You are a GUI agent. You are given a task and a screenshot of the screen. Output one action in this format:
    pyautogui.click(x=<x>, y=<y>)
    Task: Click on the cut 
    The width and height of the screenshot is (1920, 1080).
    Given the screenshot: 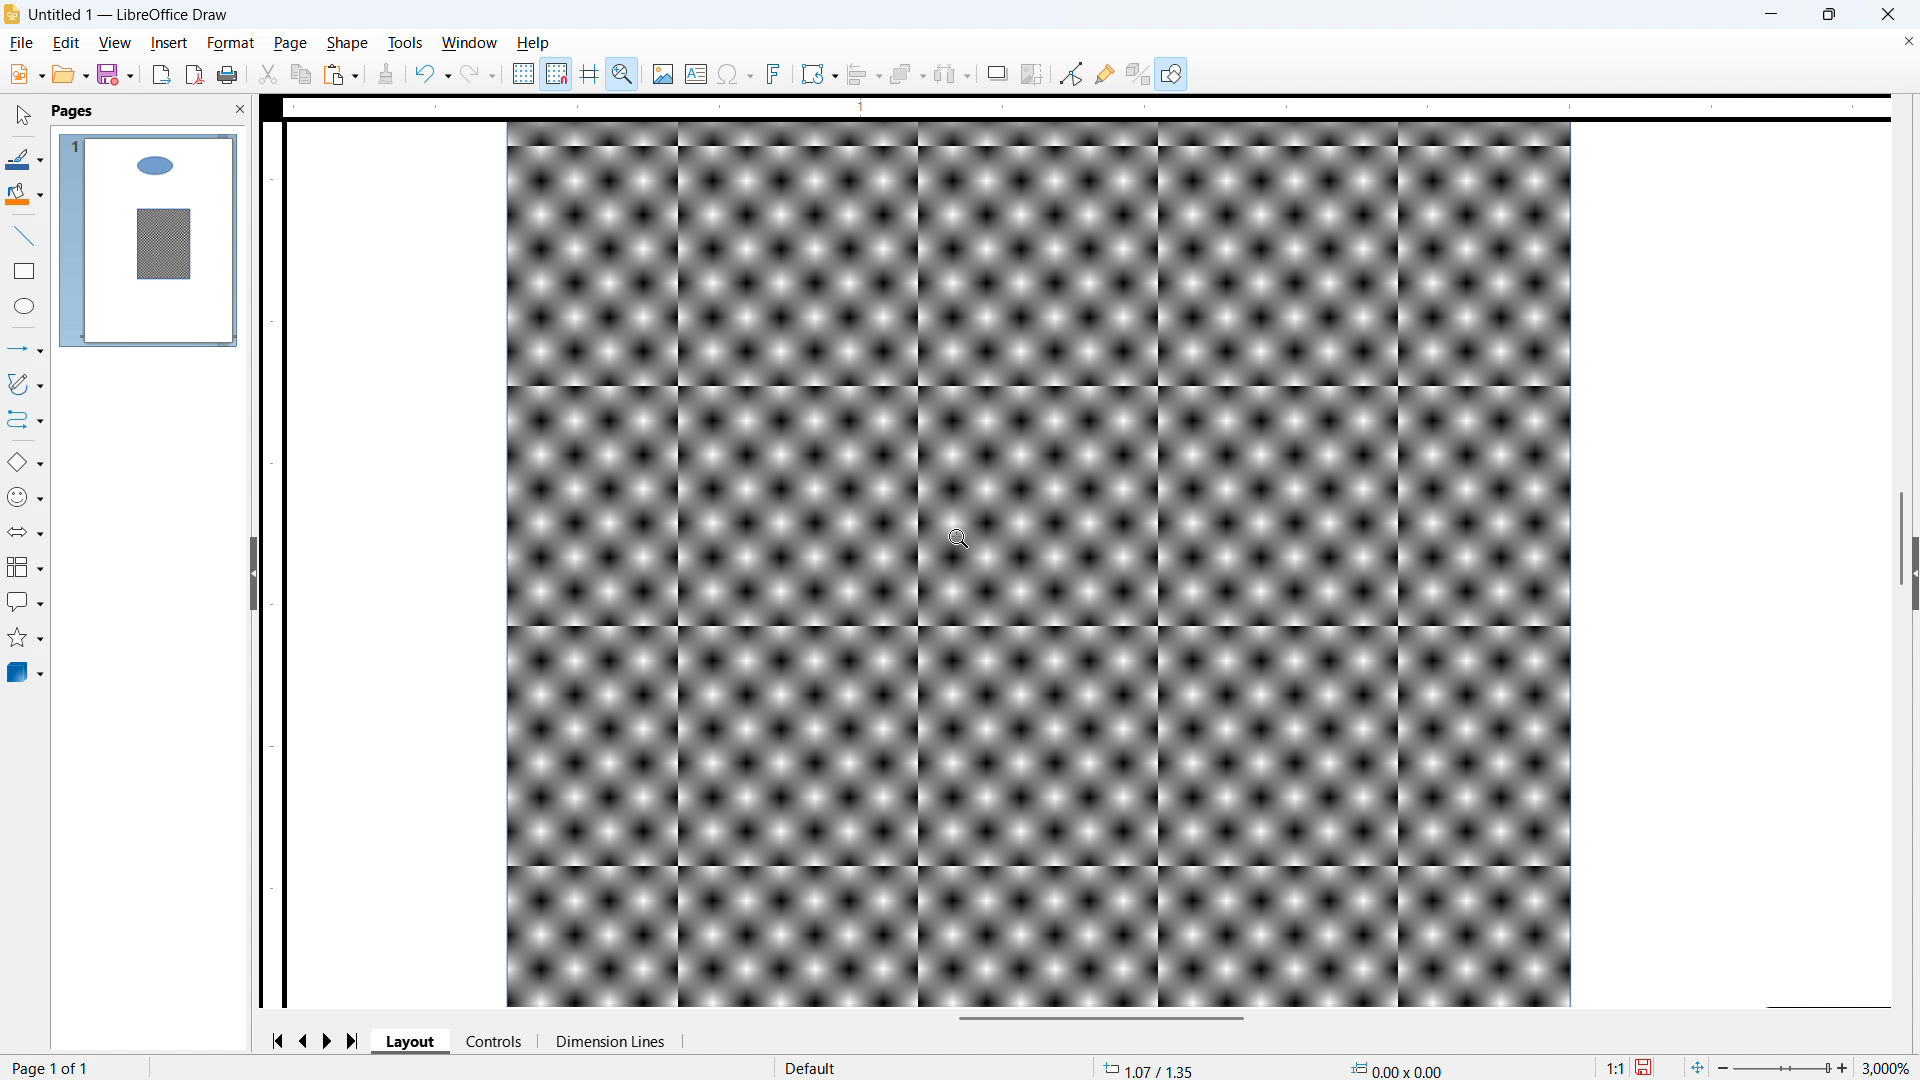 What is the action you would take?
    pyautogui.click(x=269, y=74)
    